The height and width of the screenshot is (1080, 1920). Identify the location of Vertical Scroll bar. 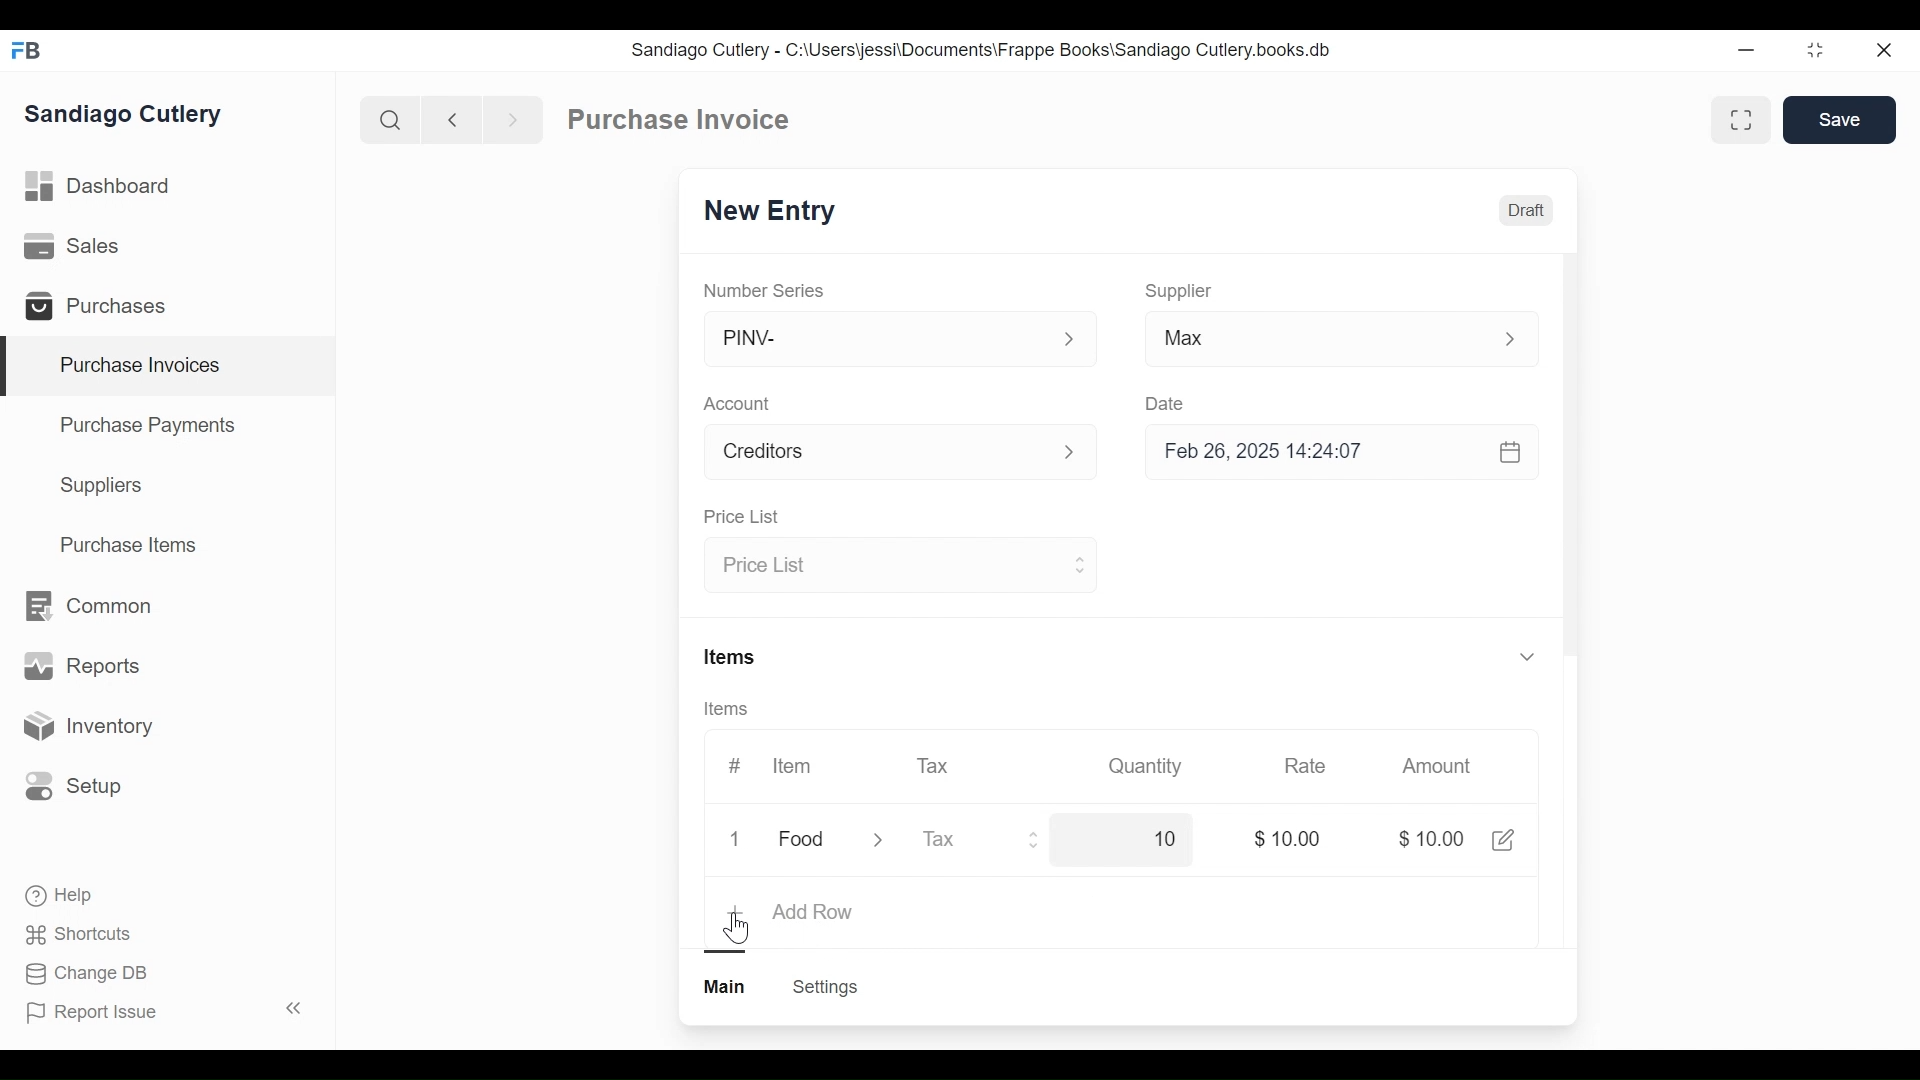
(1570, 472).